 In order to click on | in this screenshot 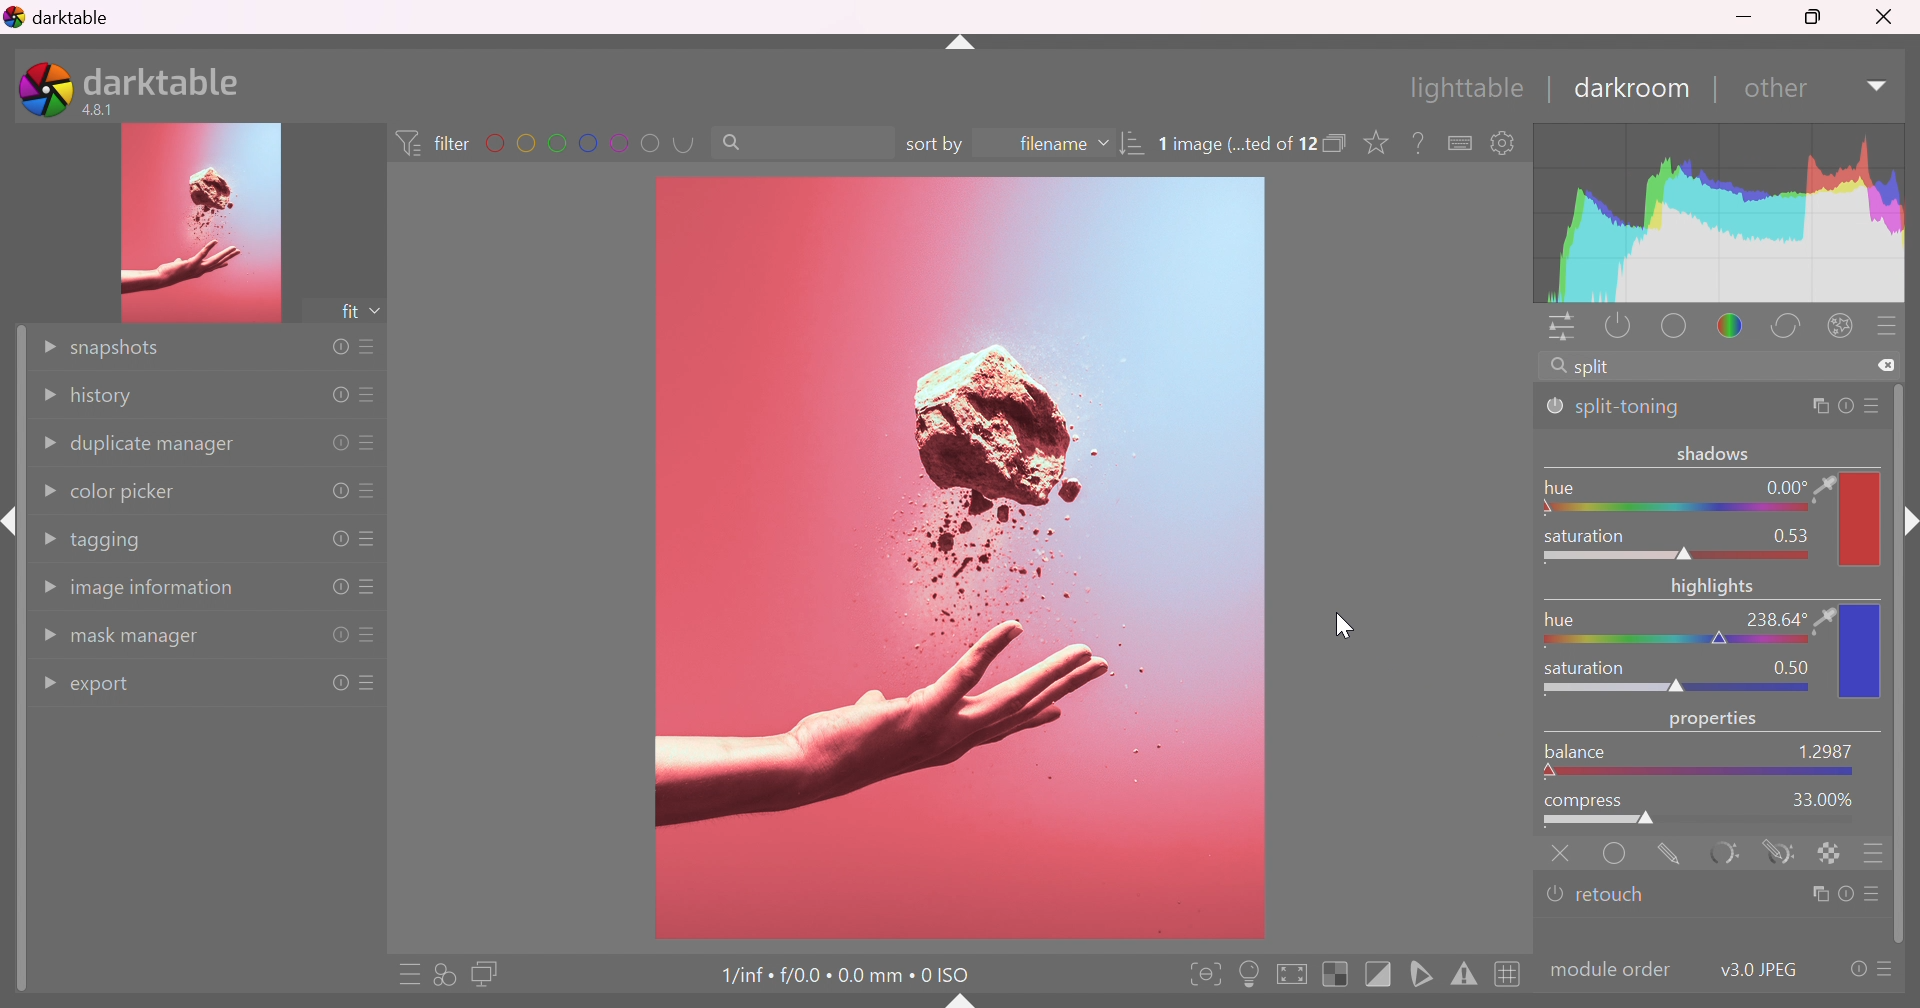, I will do `click(1719, 89)`.